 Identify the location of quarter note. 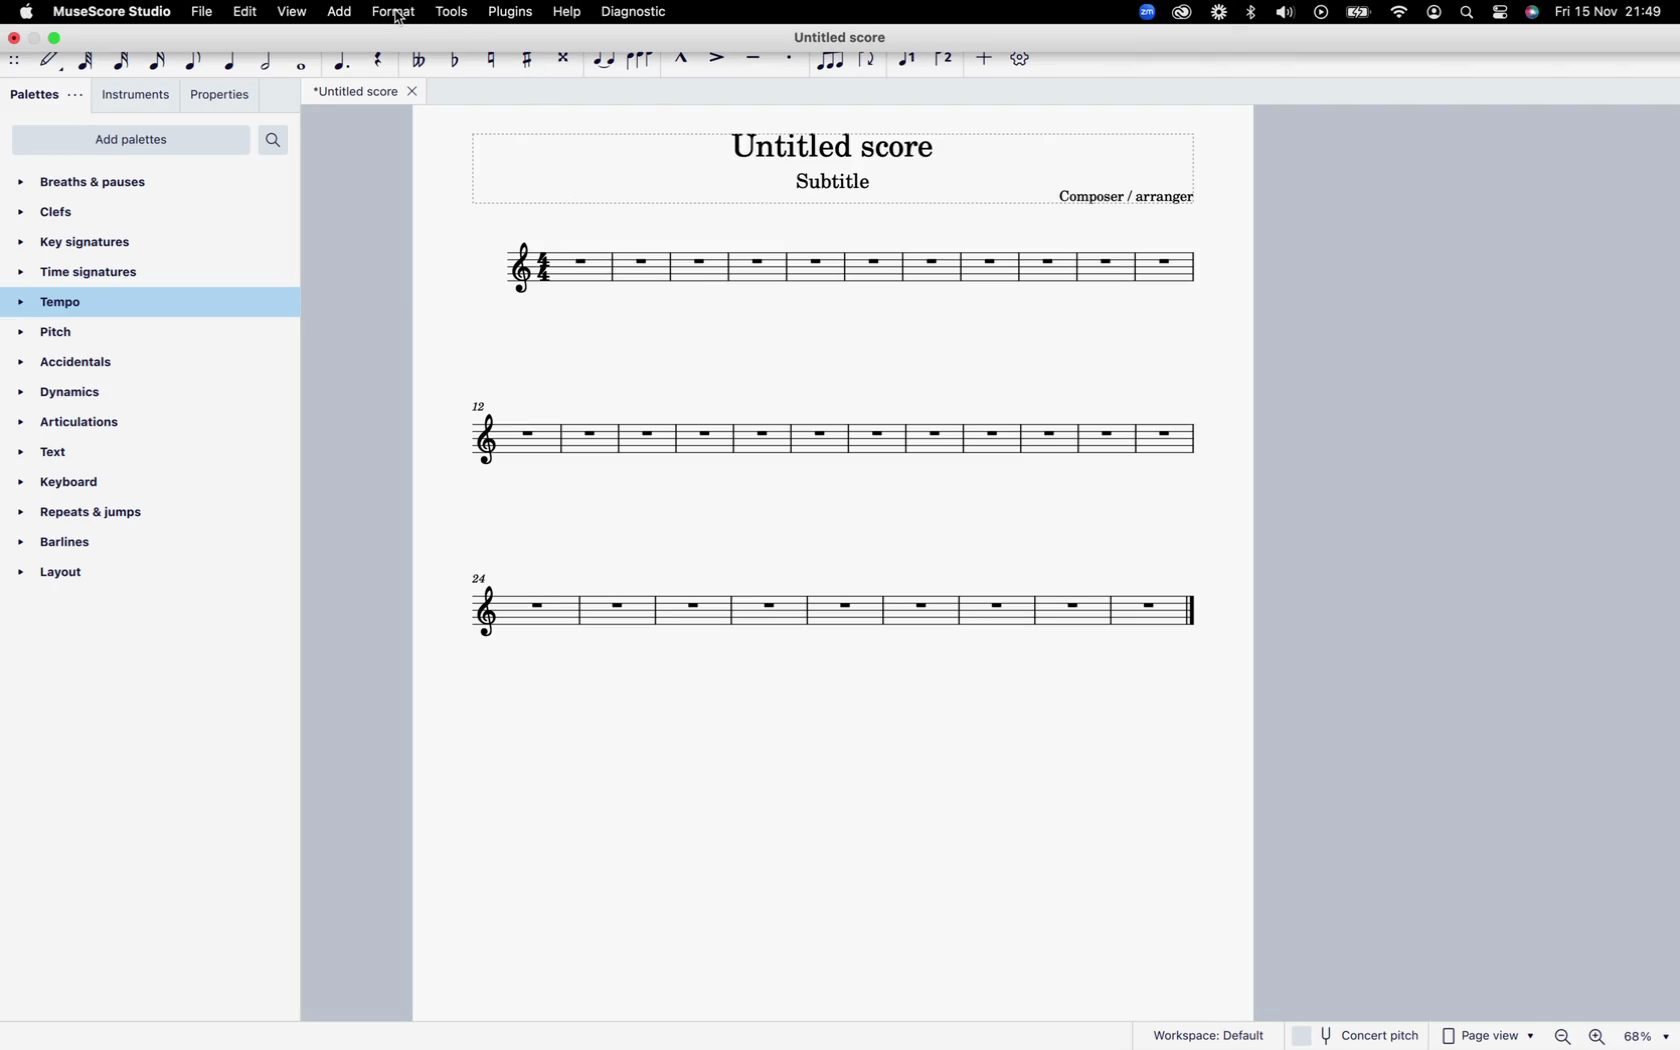
(231, 60).